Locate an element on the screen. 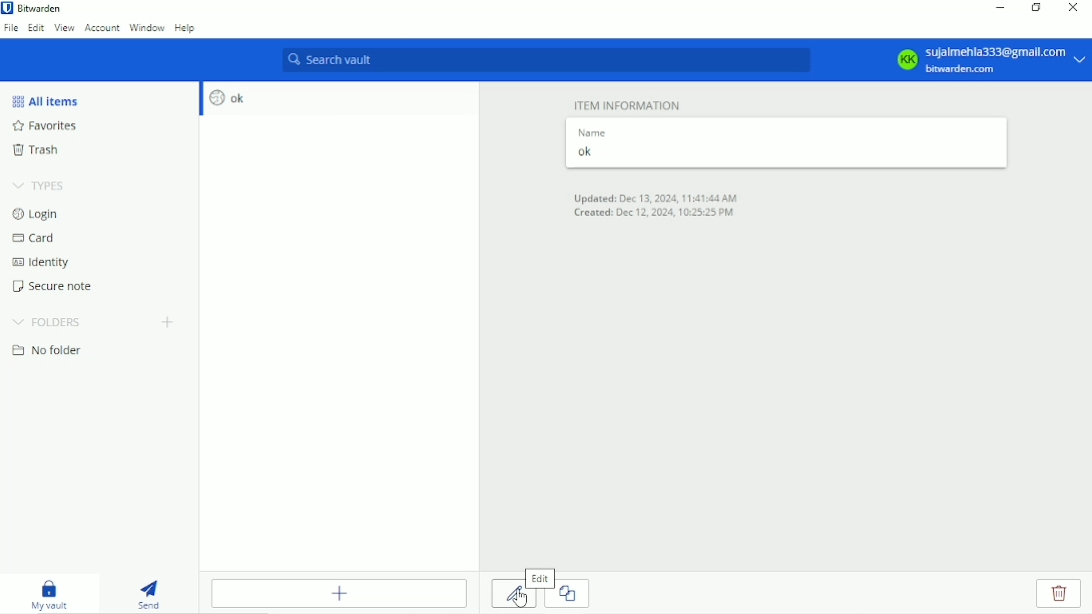 This screenshot has width=1092, height=614. Bitwarden is located at coordinates (40, 8).